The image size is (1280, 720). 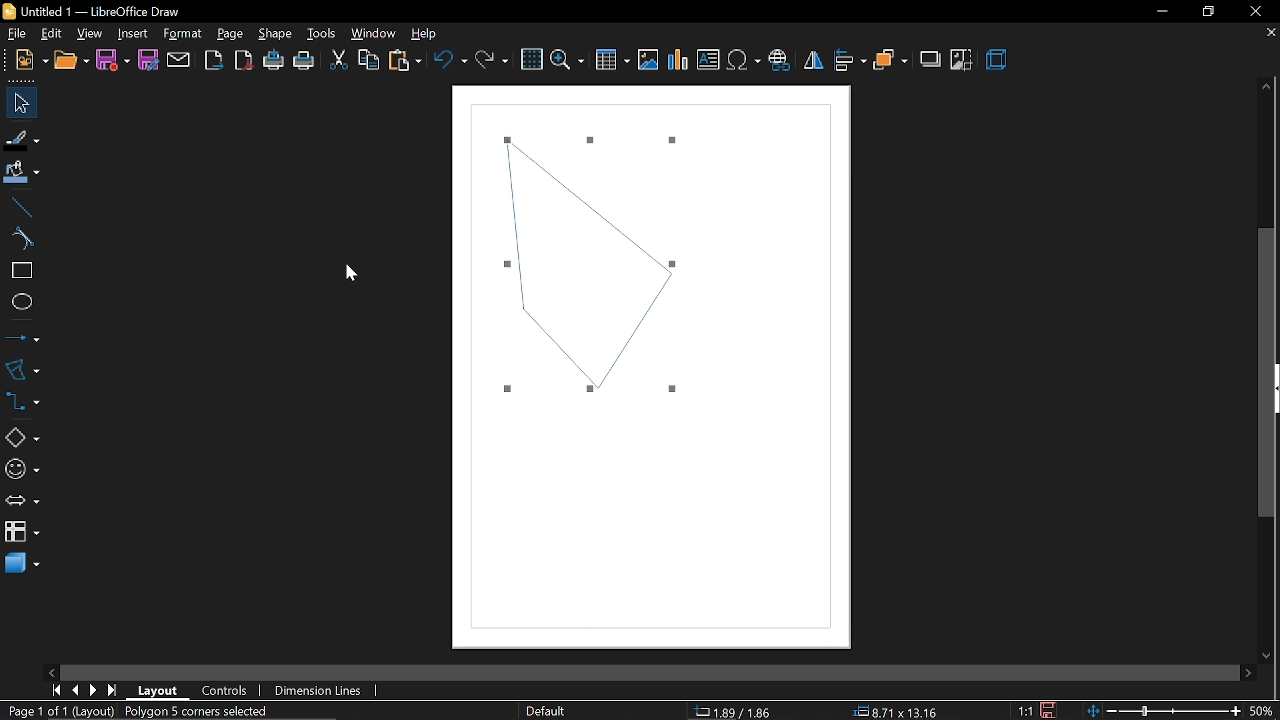 What do you see at coordinates (1054, 708) in the screenshot?
I see `save` at bounding box center [1054, 708].